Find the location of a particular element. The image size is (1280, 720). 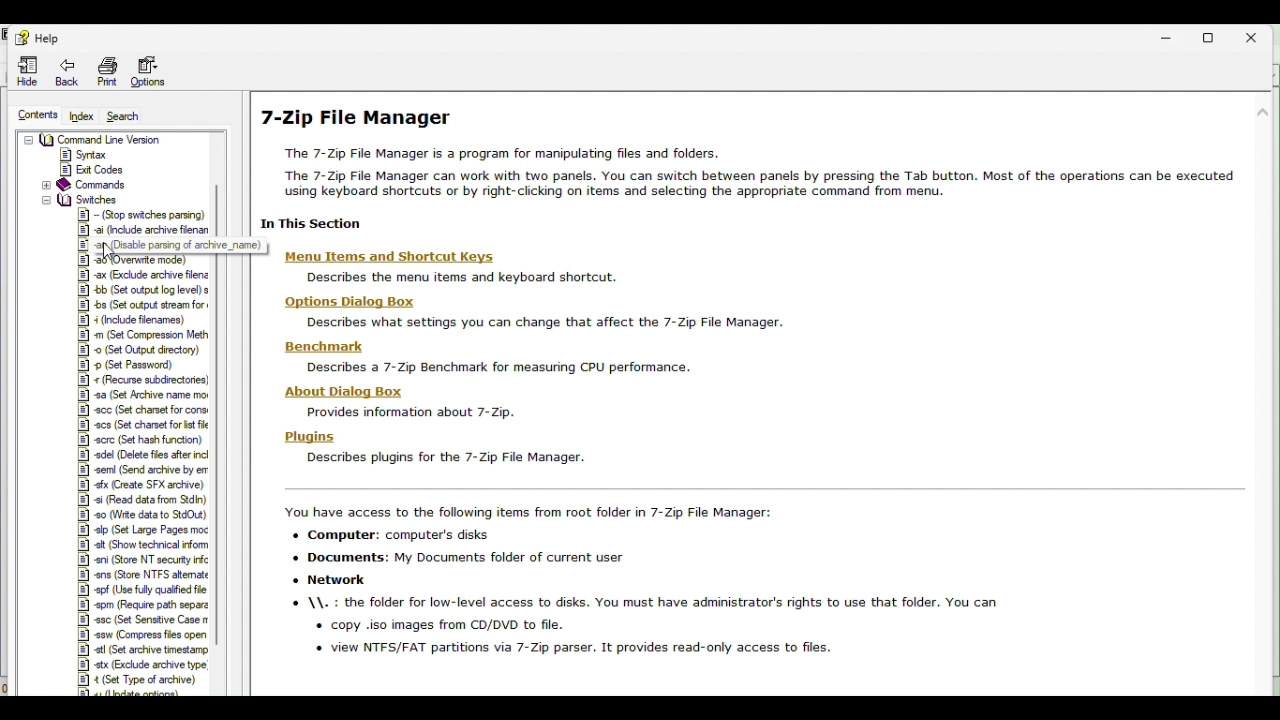

You have access to the following items from root folder in 7-Zip File Manager:
«+ Computer: computer's disks
+ Documents: My Documents folder of current user
«+ Network
© \\. : the folder for low-level access to disks. You must have administrator's rights to use that folder. You can
« copy .iso images from CD/DVD to file.
« view NTFS/FAT partitions via 7-Zip parser. It provides read-only access to files. is located at coordinates (635, 579).